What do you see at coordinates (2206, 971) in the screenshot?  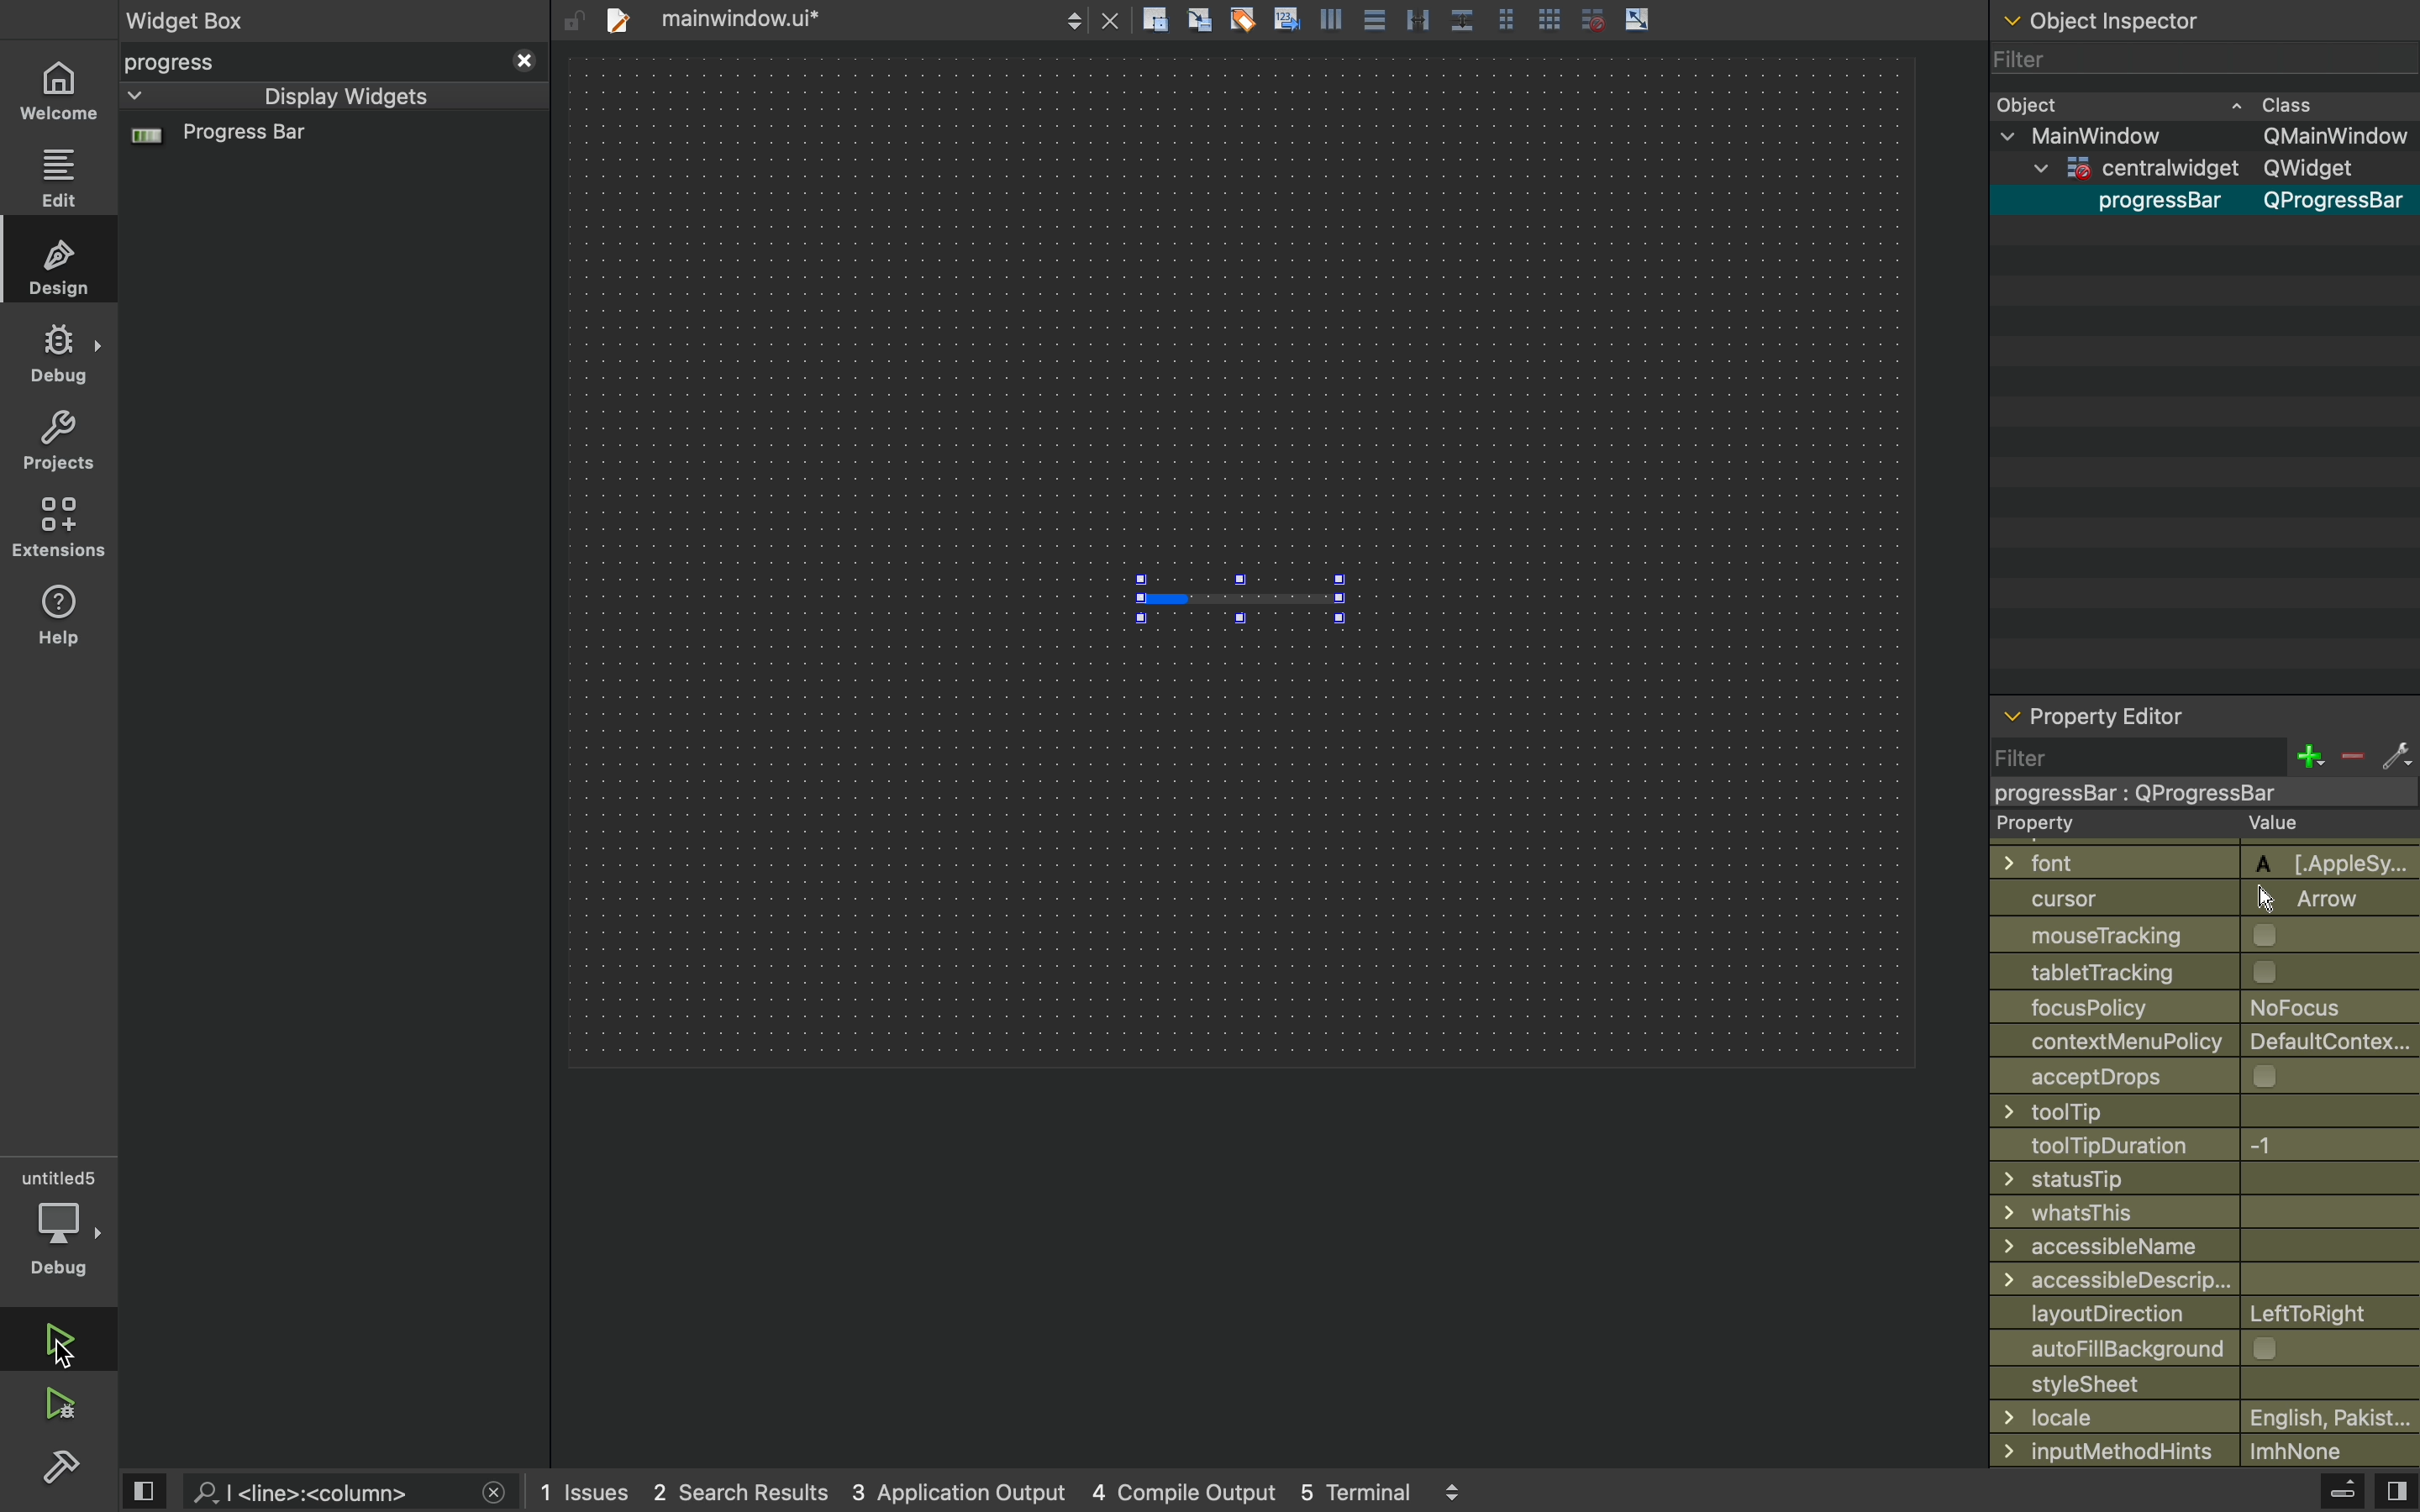 I see `tabletracking` at bounding box center [2206, 971].